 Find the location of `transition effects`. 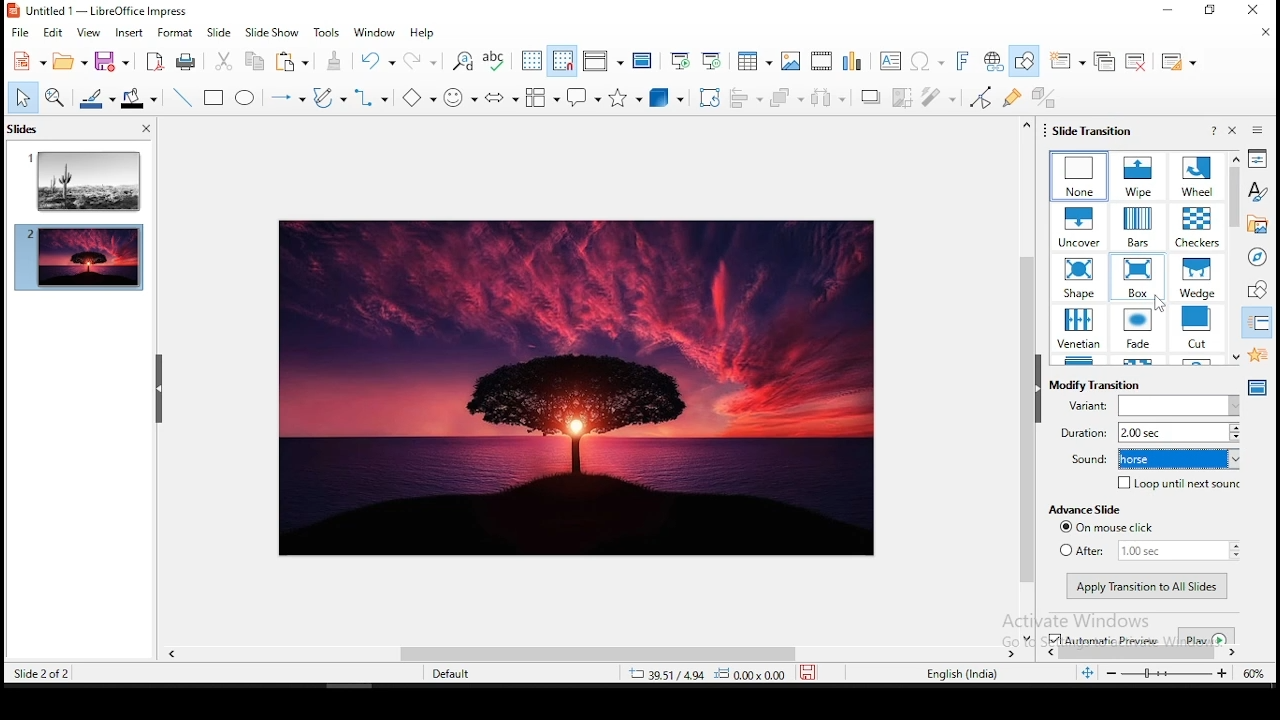

transition effects is located at coordinates (1080, 177).